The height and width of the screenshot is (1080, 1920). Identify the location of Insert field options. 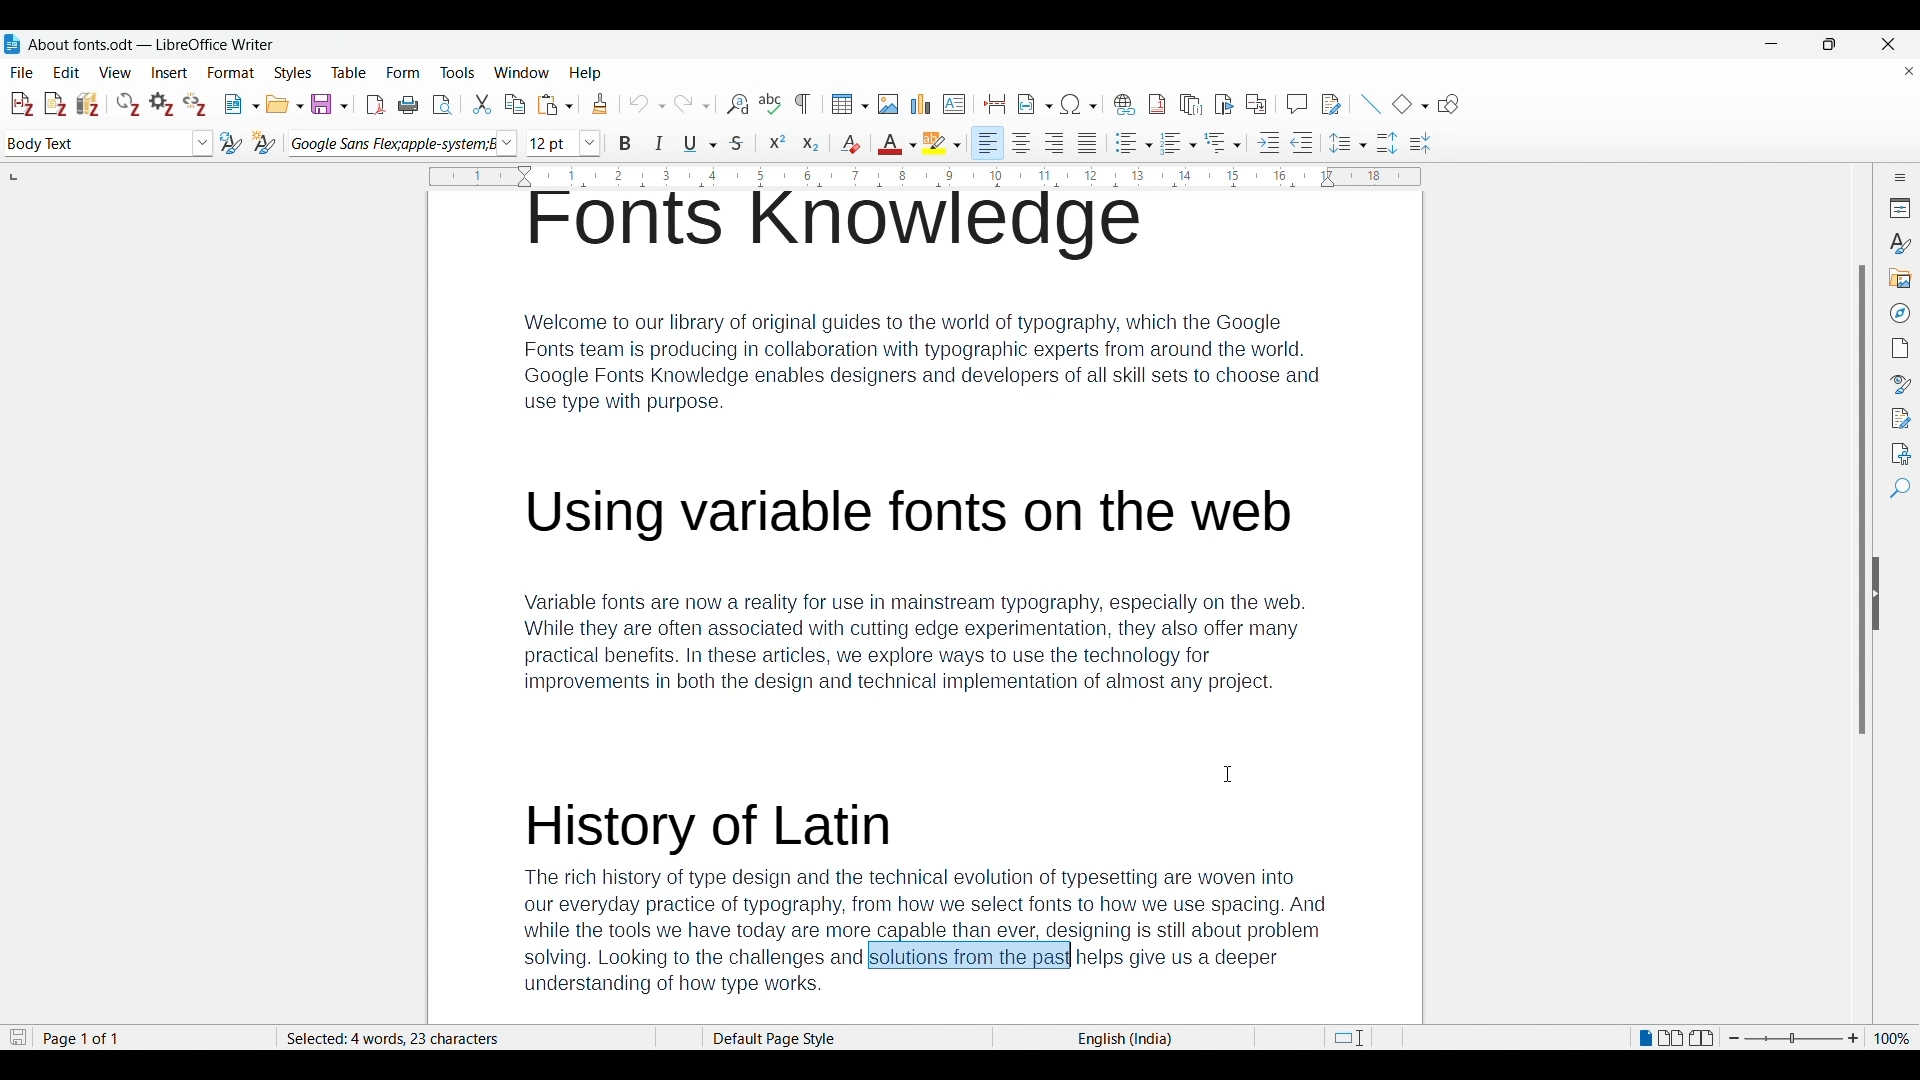
(1035, 104).